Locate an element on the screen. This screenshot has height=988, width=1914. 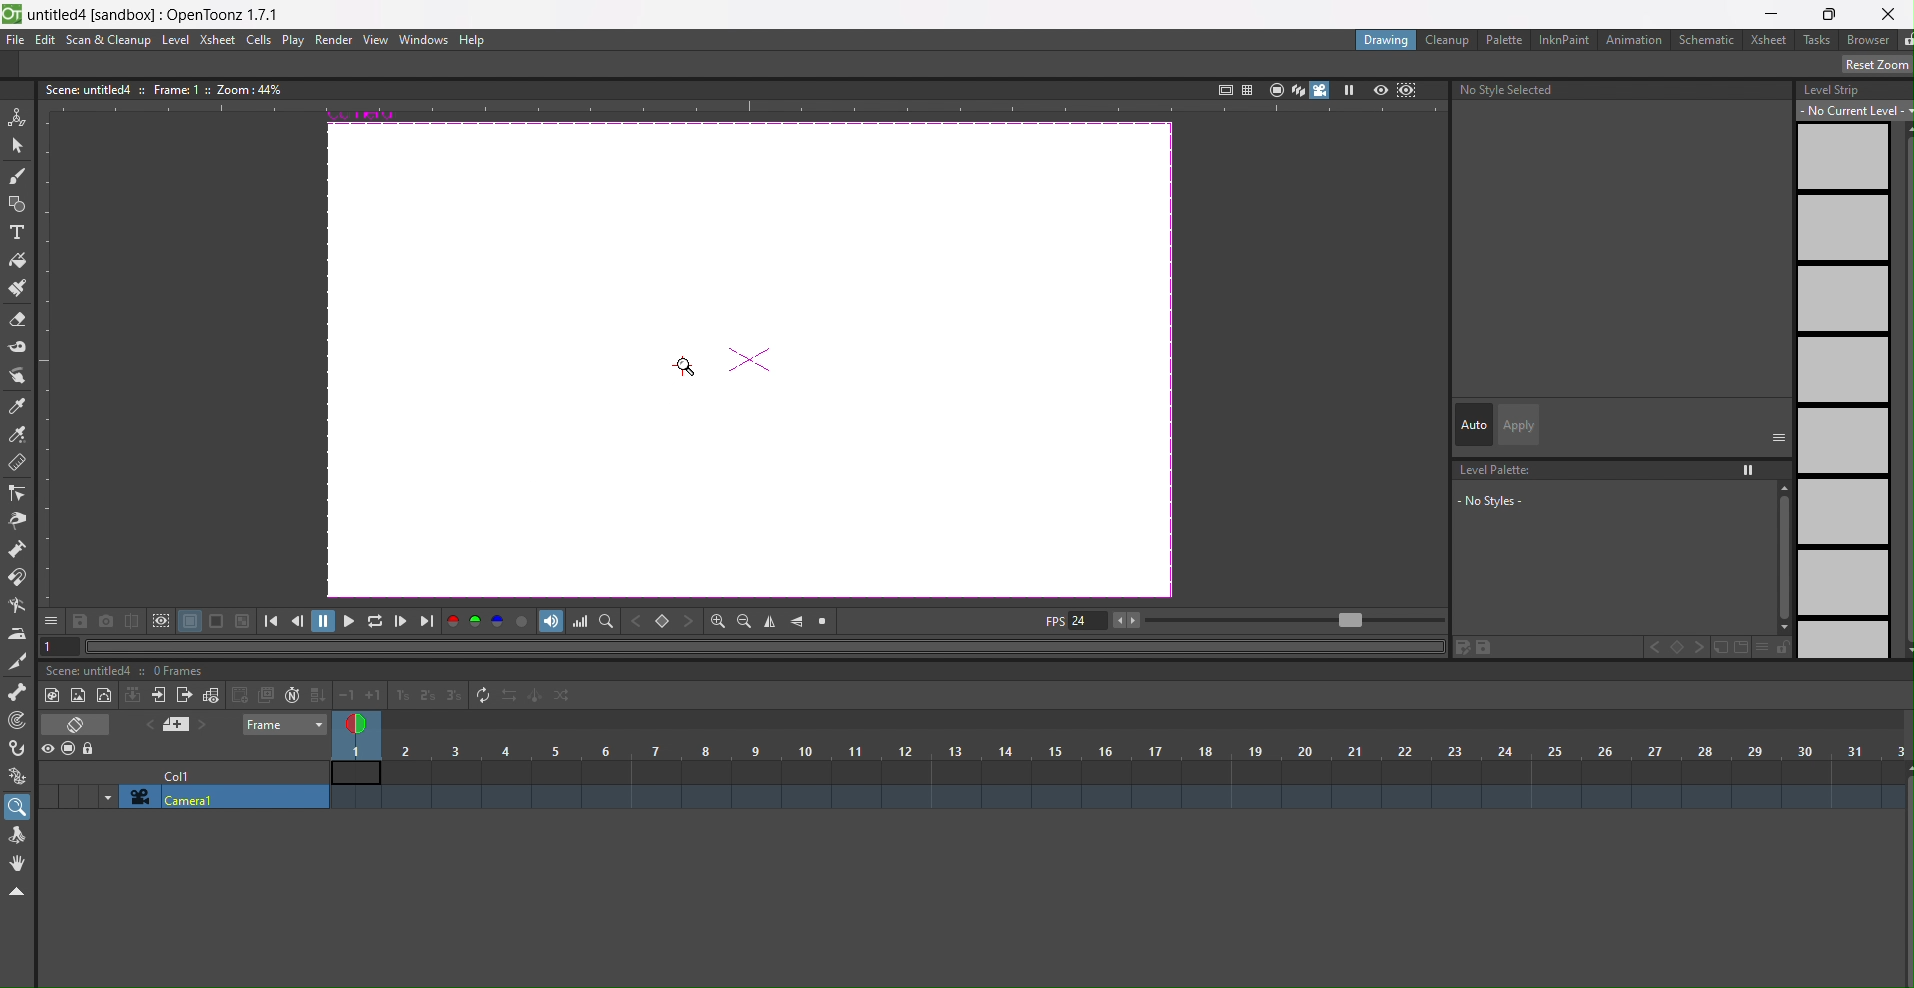
level is located at coordinates (176, 39).